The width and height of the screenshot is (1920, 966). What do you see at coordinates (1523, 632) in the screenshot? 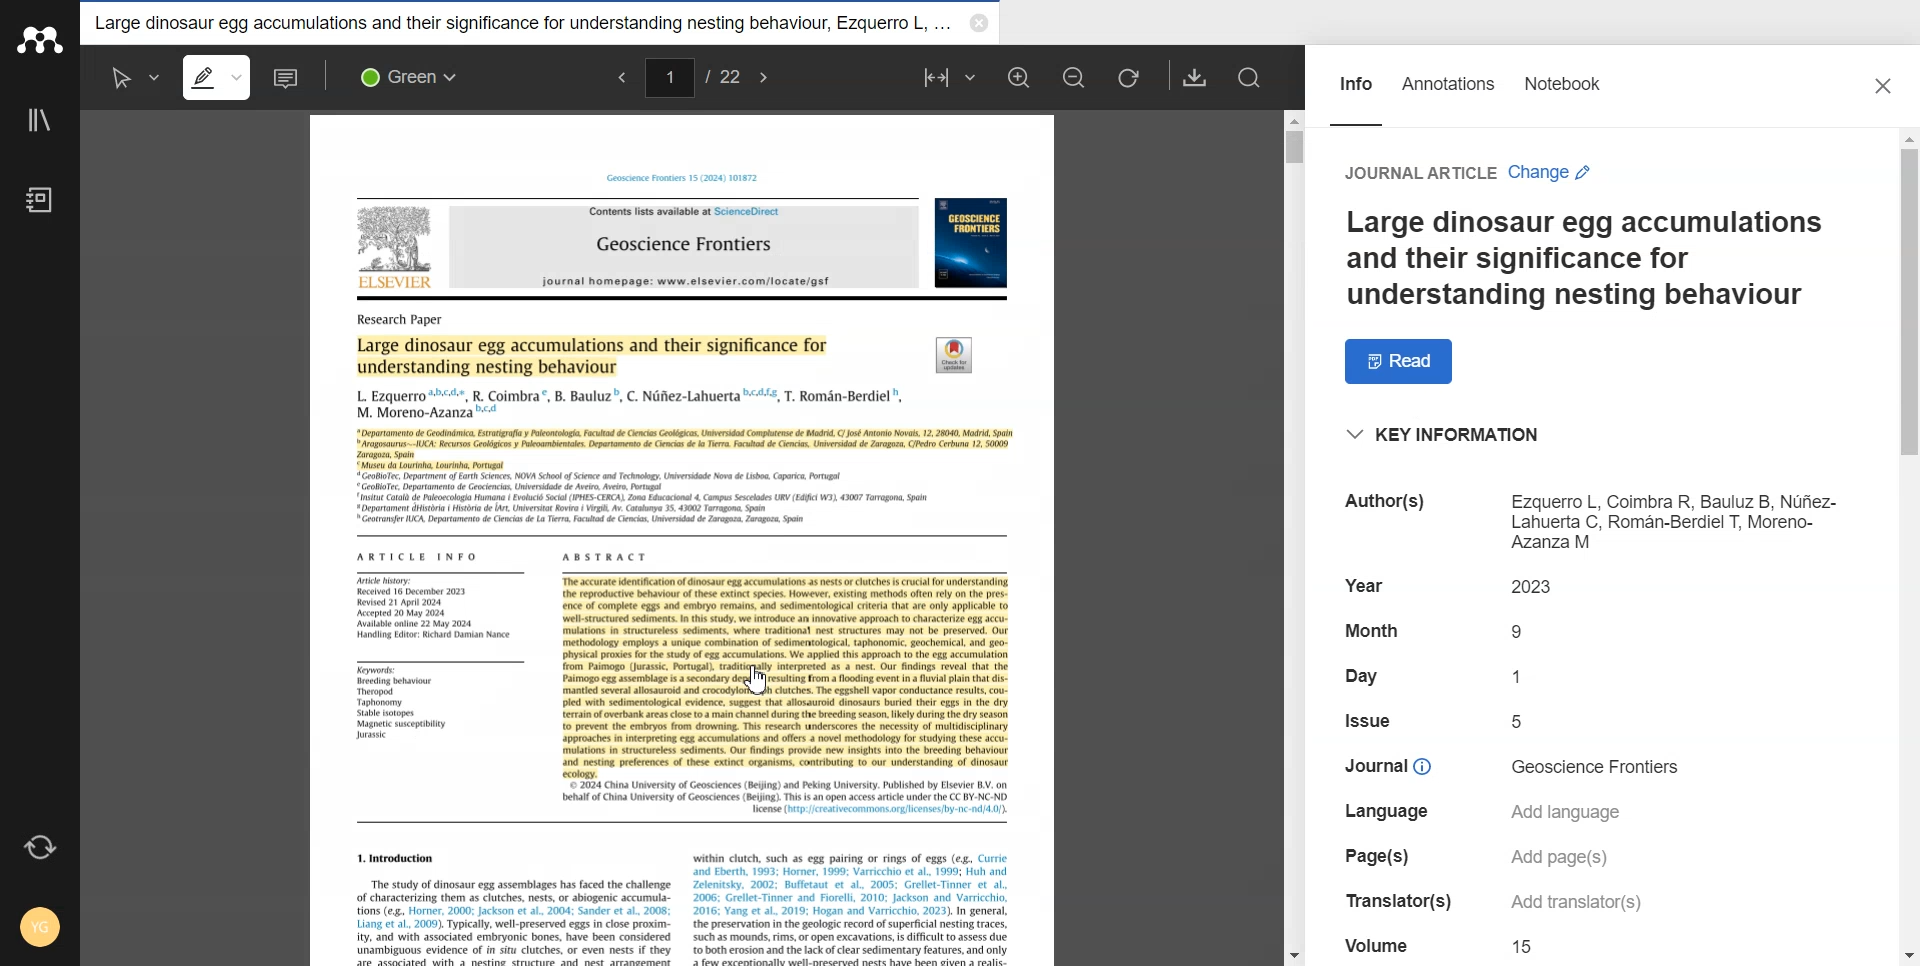
I see `text` at bounding box center [1523, 632].